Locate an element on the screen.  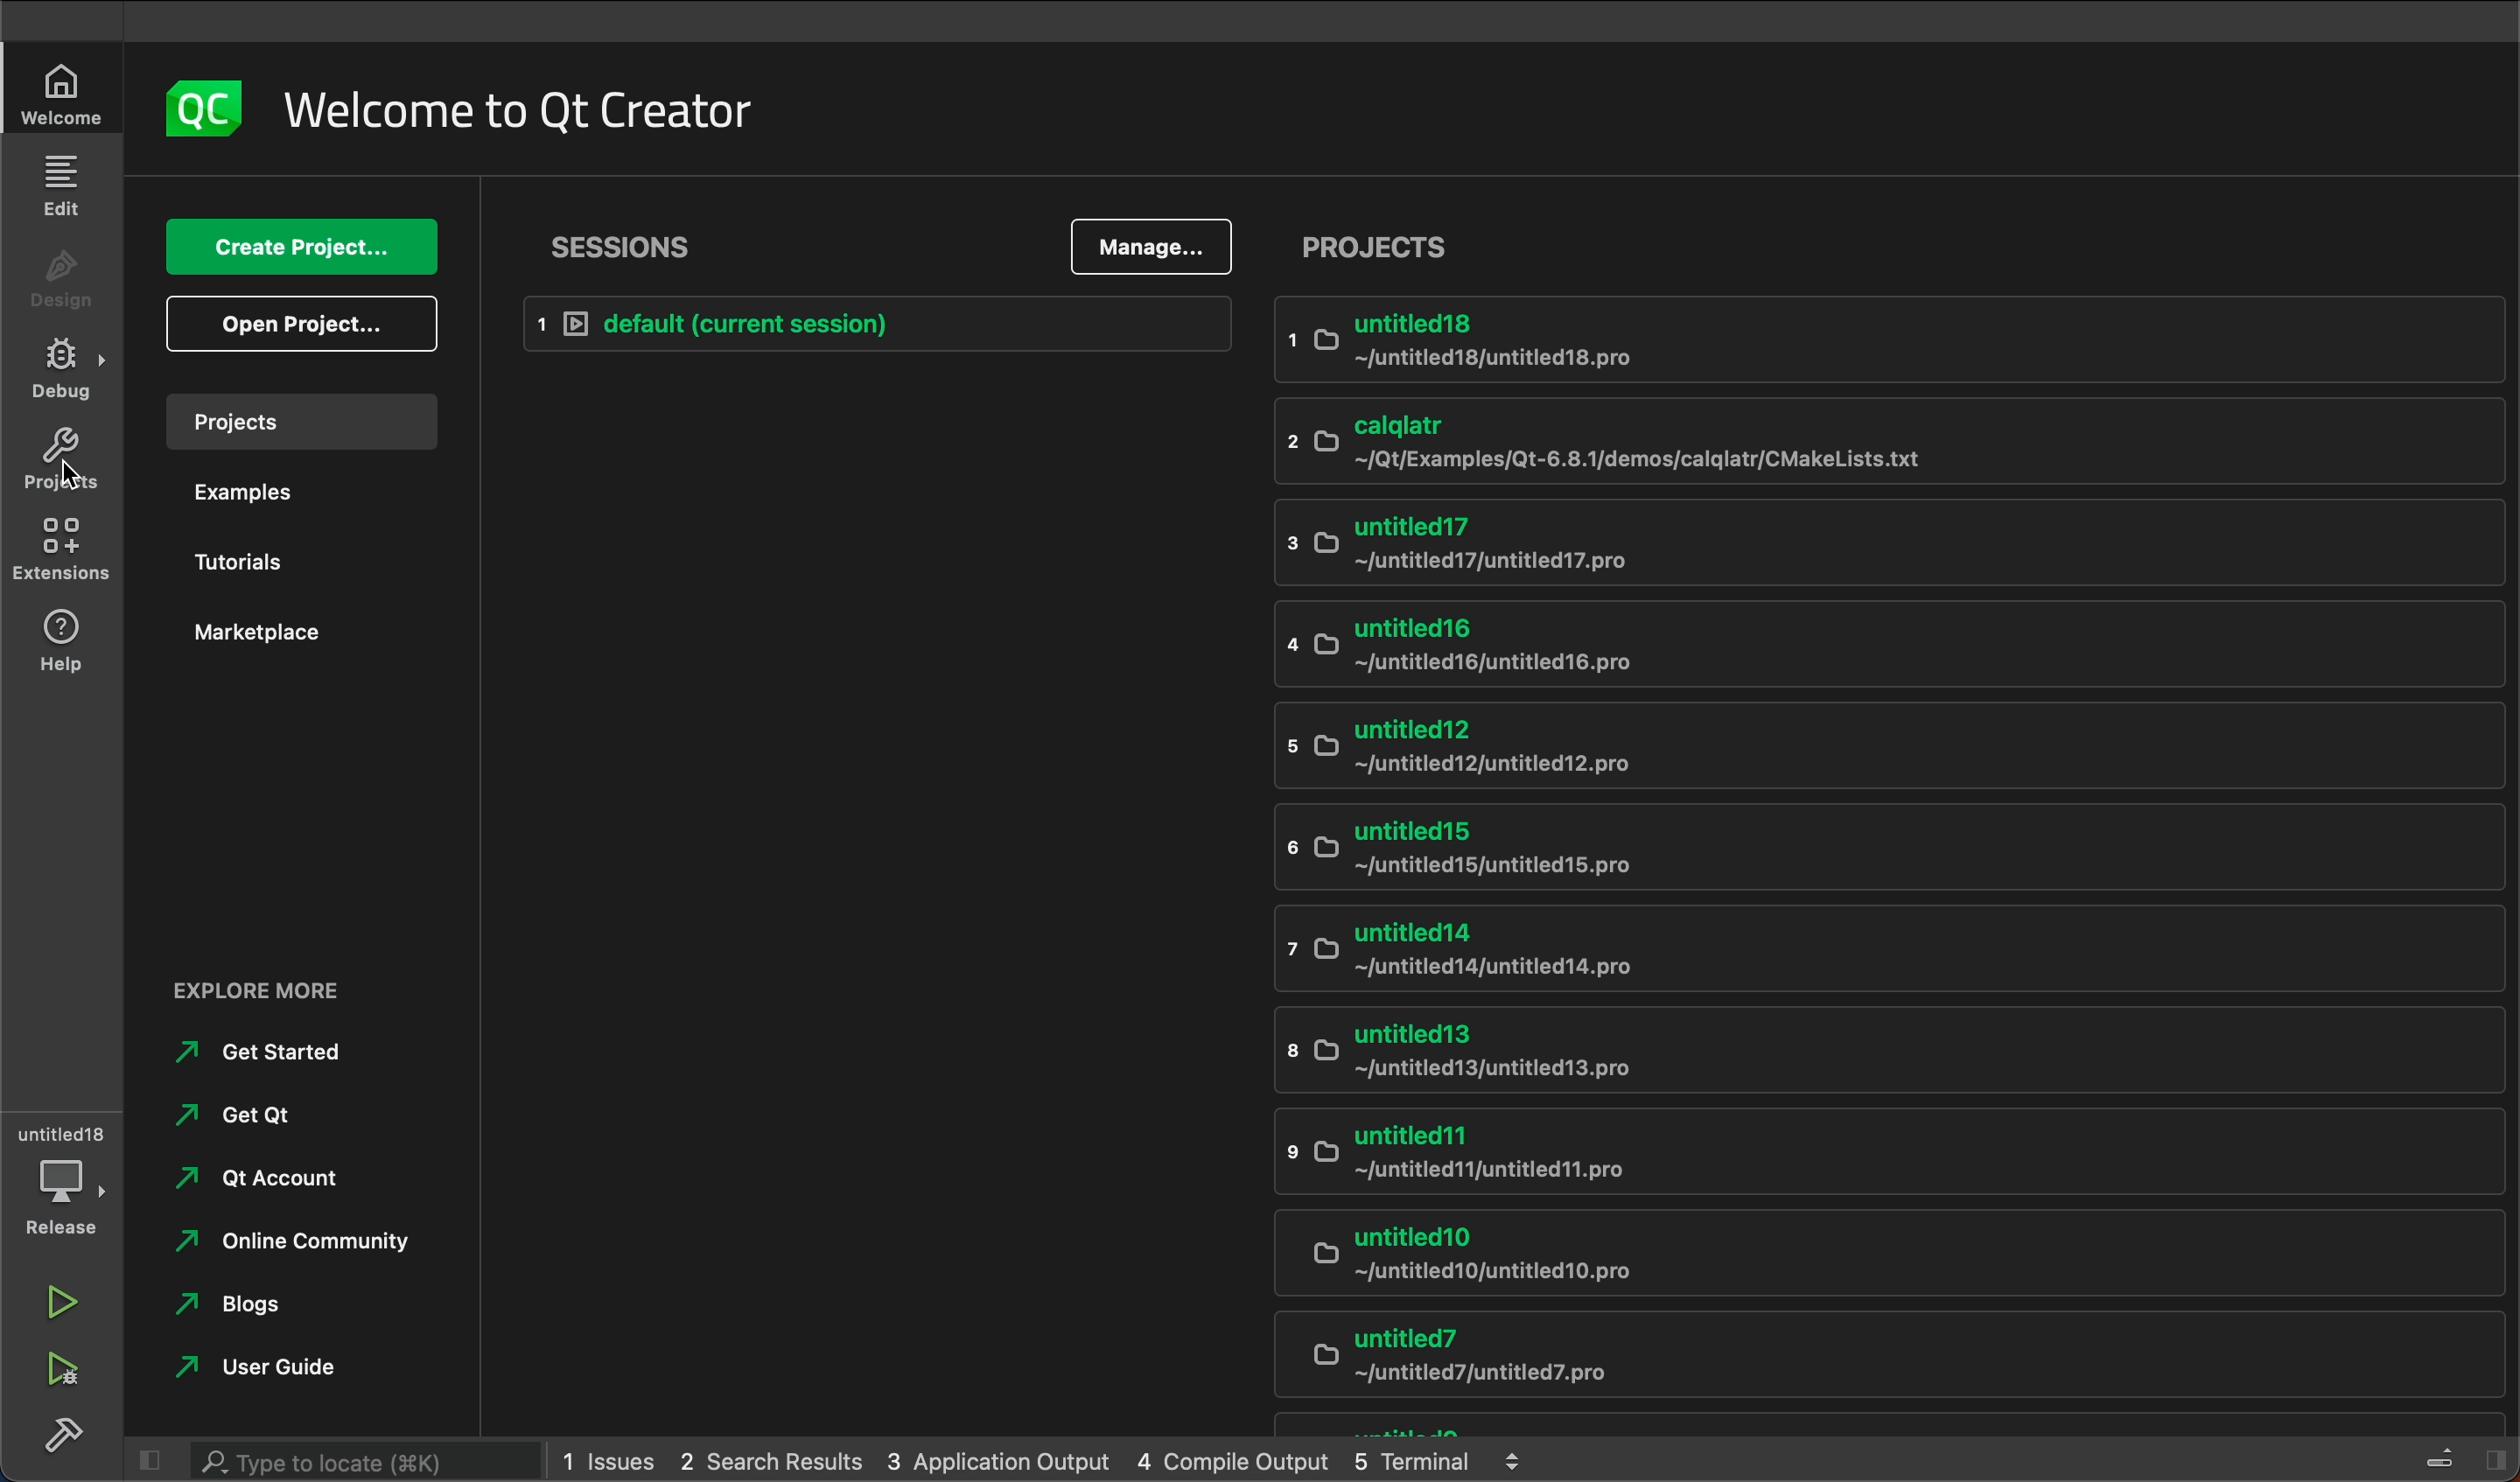
tutorials is located at coordinates (253, 563).